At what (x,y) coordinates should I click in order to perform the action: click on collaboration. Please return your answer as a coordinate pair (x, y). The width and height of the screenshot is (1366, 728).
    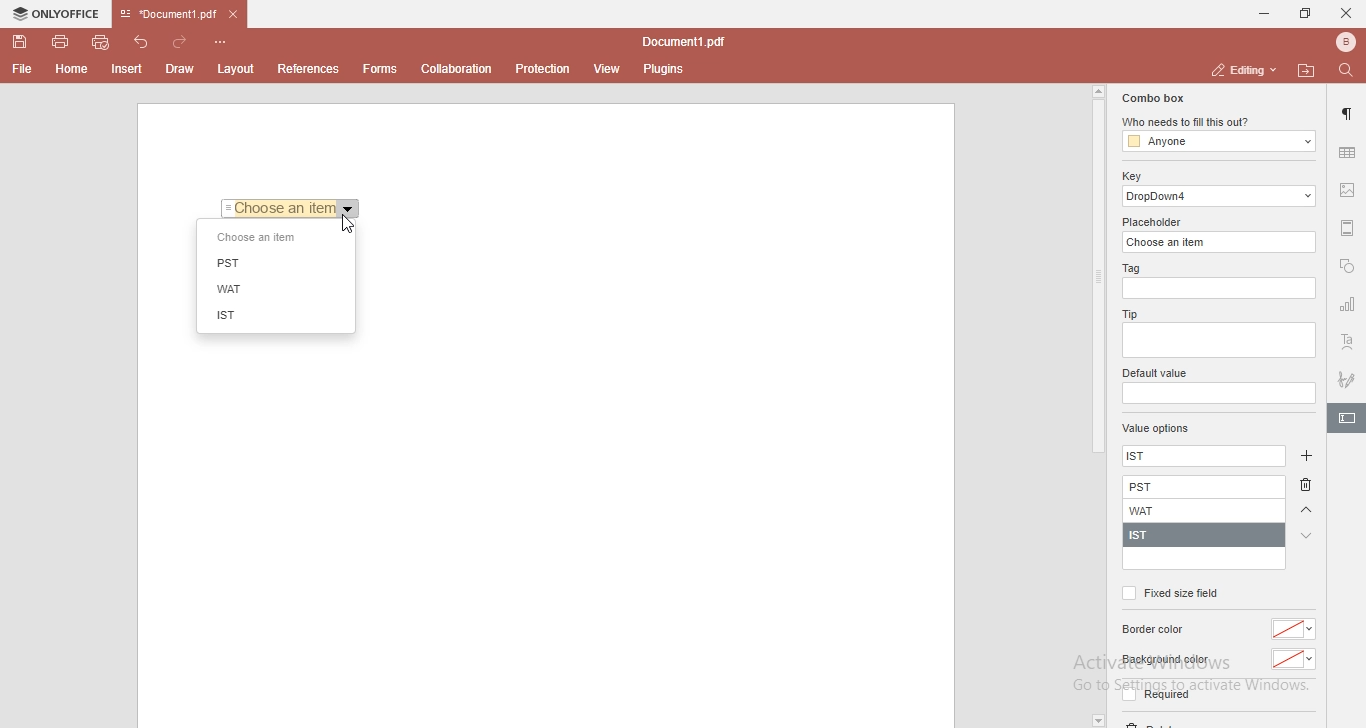
    Looking at the image, I should click on (461, 67).